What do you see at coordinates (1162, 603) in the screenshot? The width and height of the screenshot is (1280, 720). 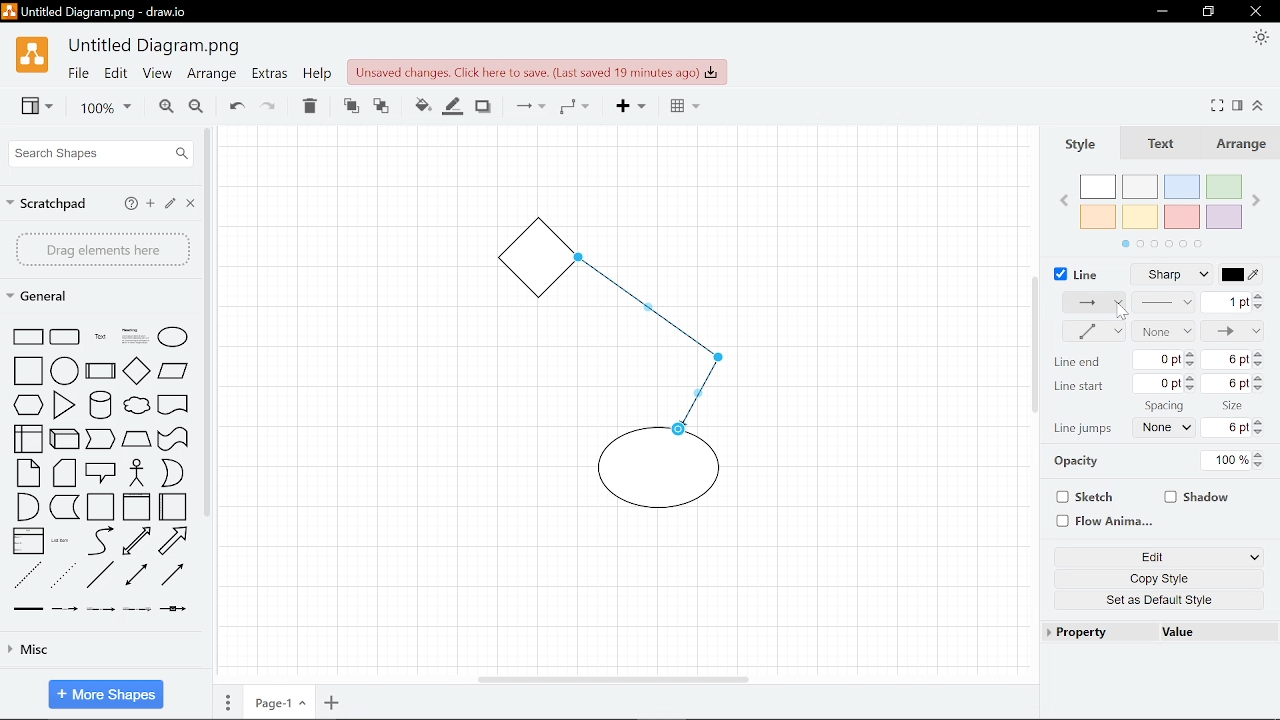 I see `Set as Default Style` at bounding box center [1162, 603].